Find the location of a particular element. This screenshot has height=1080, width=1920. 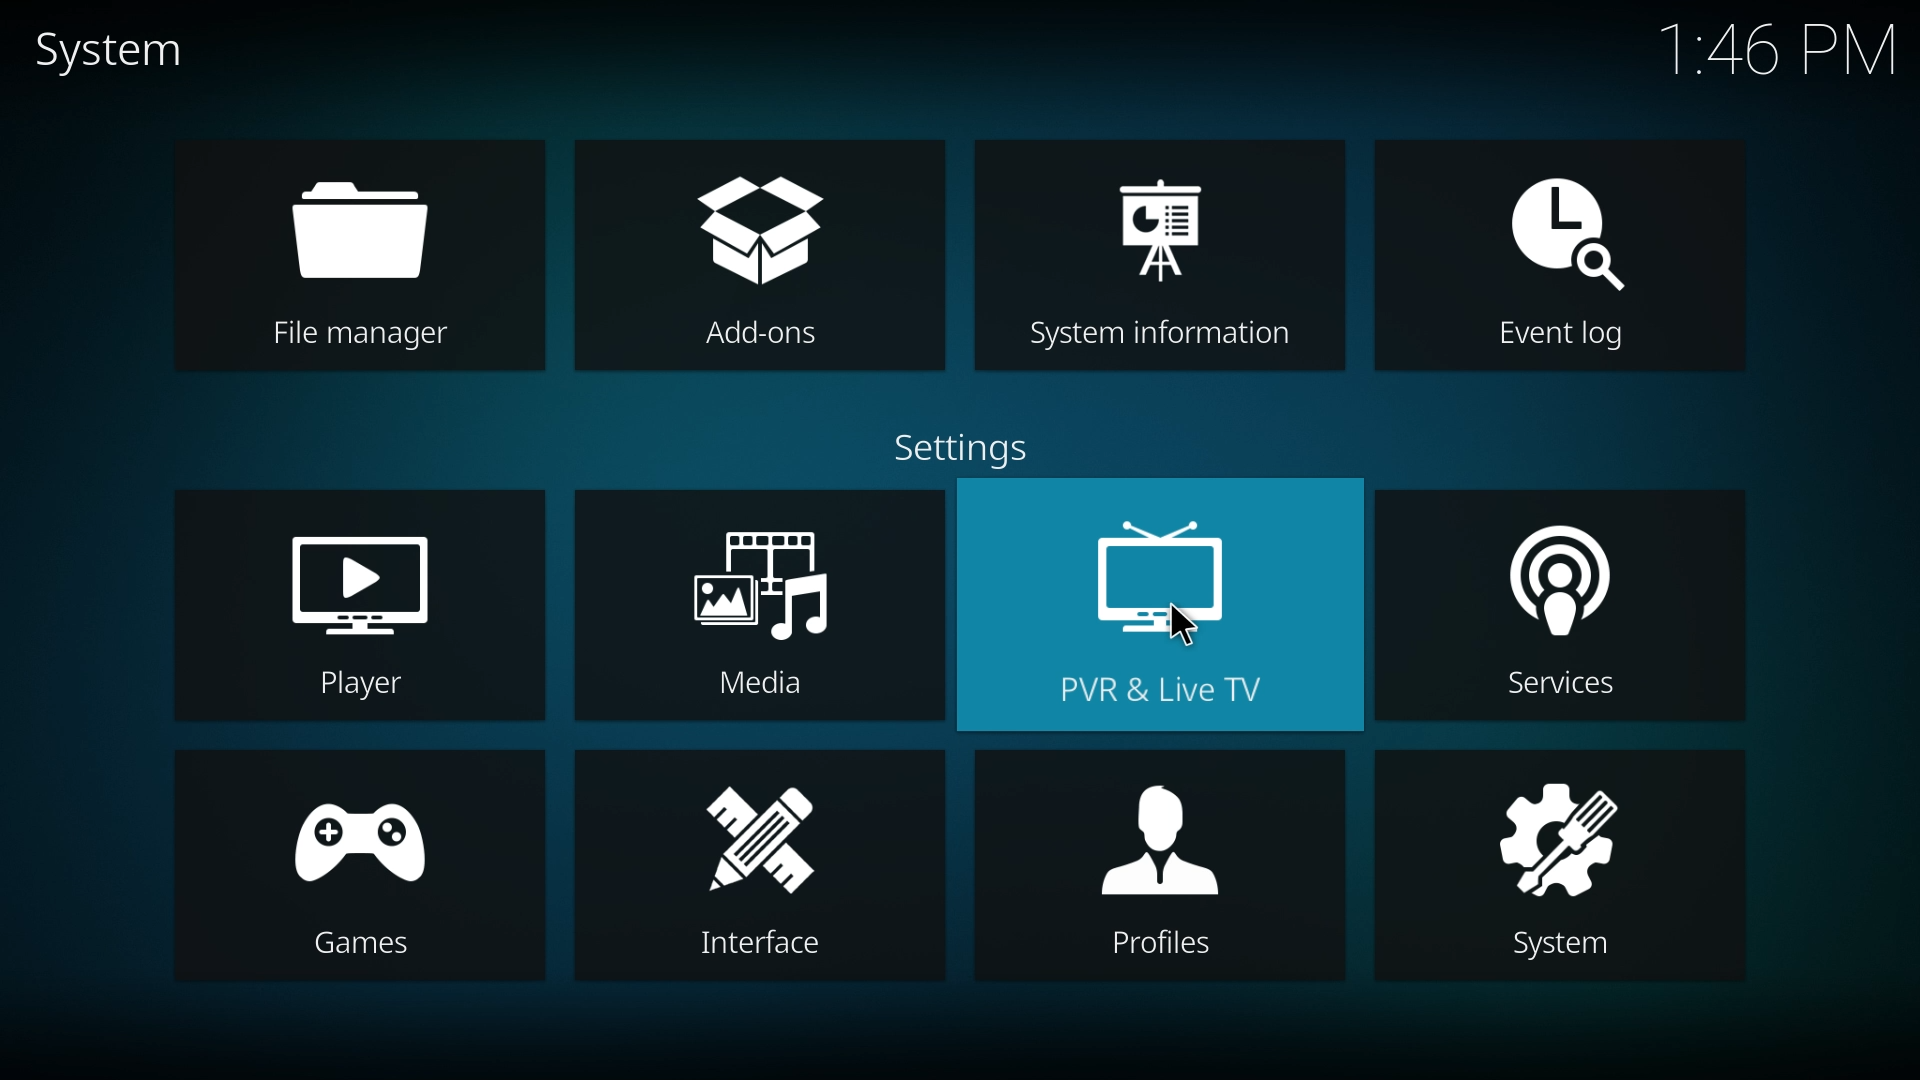

event log is located at coordinates (1562, 253).